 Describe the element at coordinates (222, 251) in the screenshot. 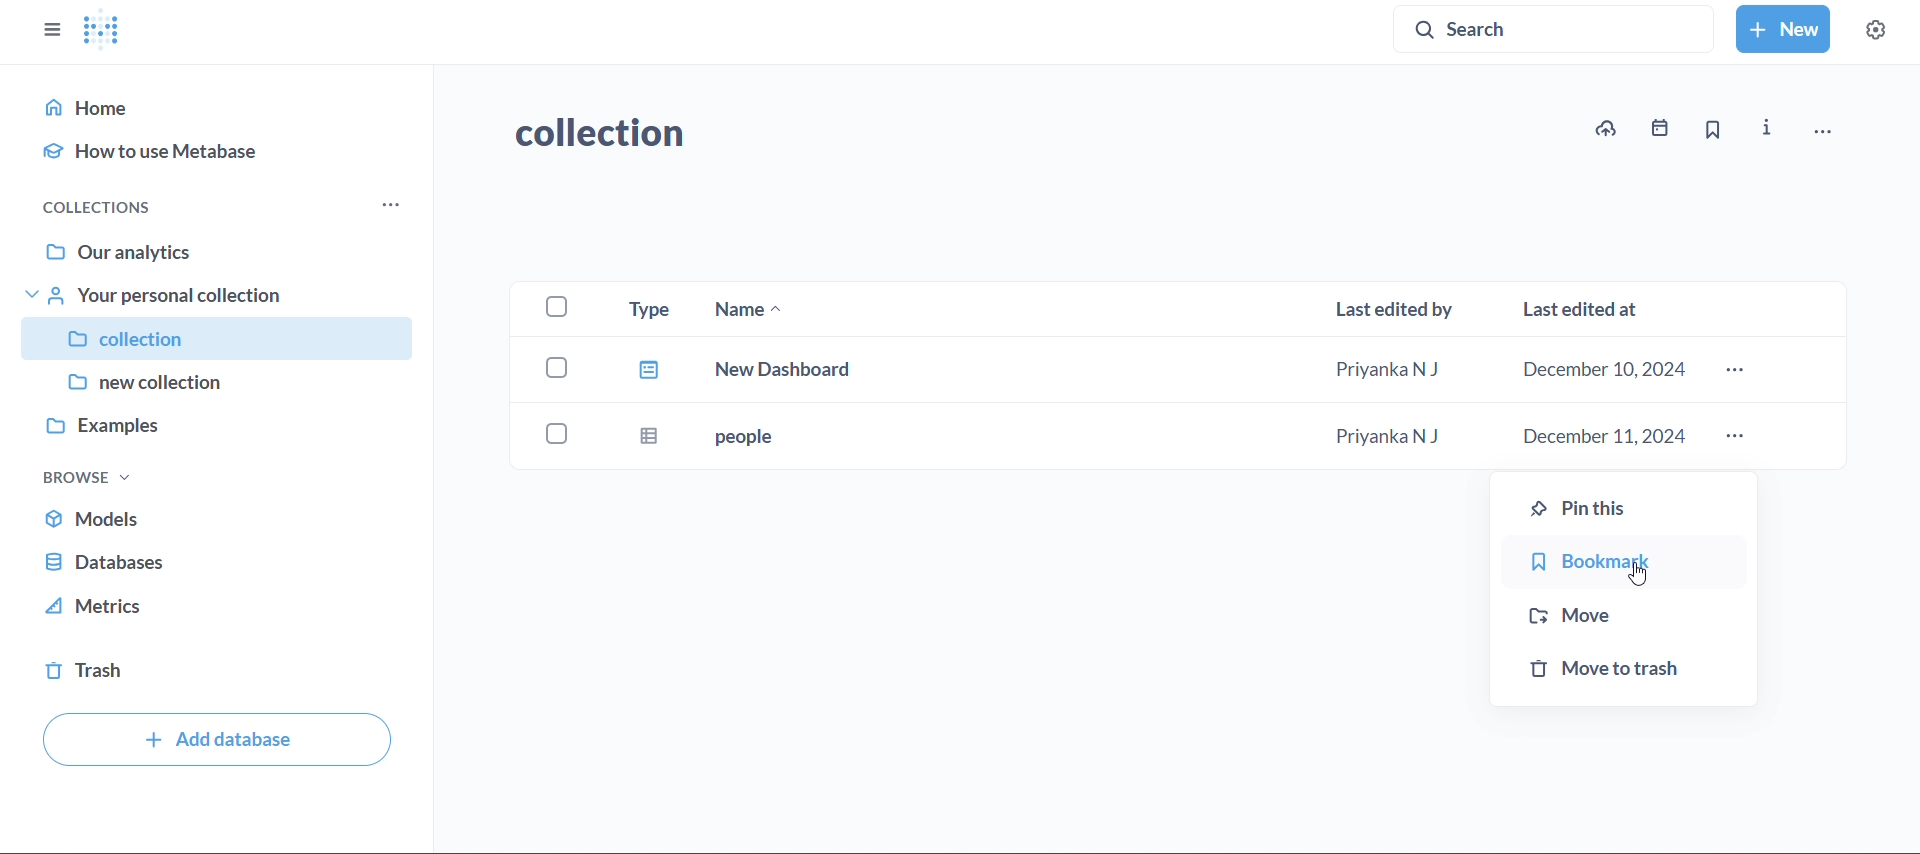

I see `our analytics` at that location.